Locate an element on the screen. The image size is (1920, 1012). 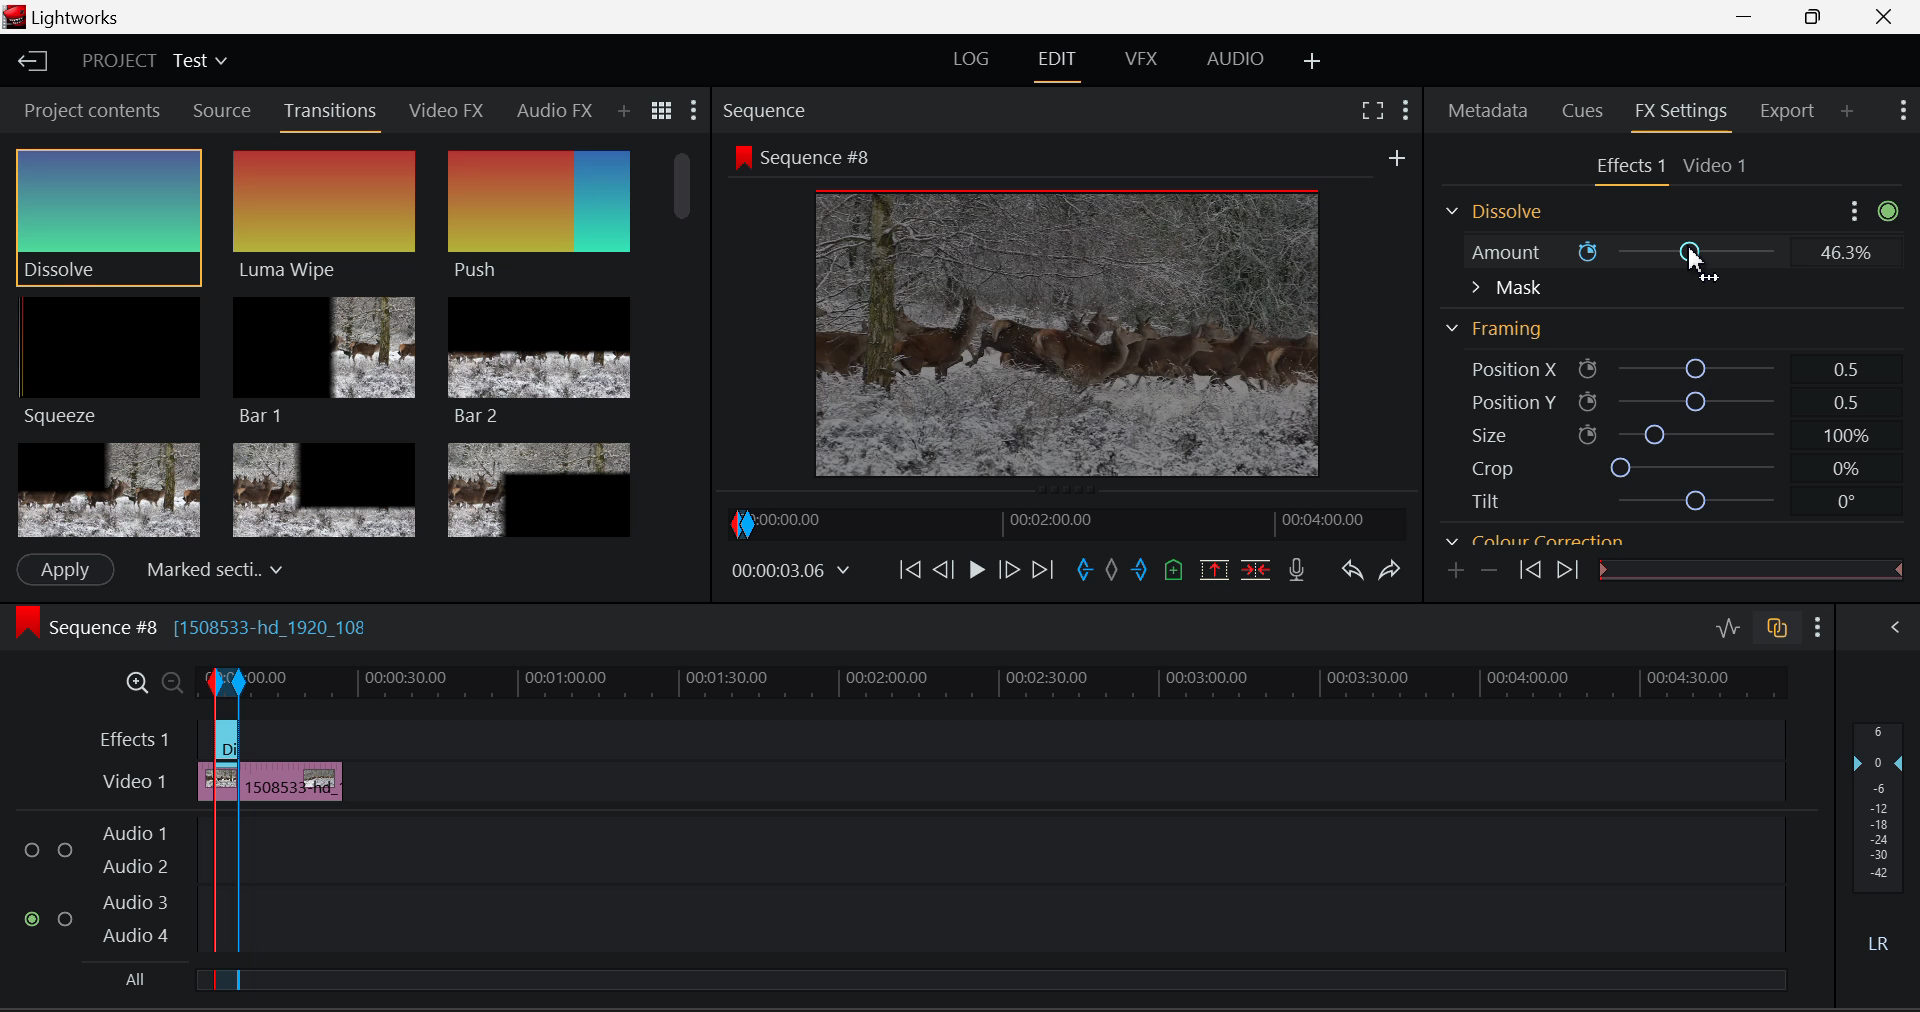
Apply is located at coordinates (66, 570).